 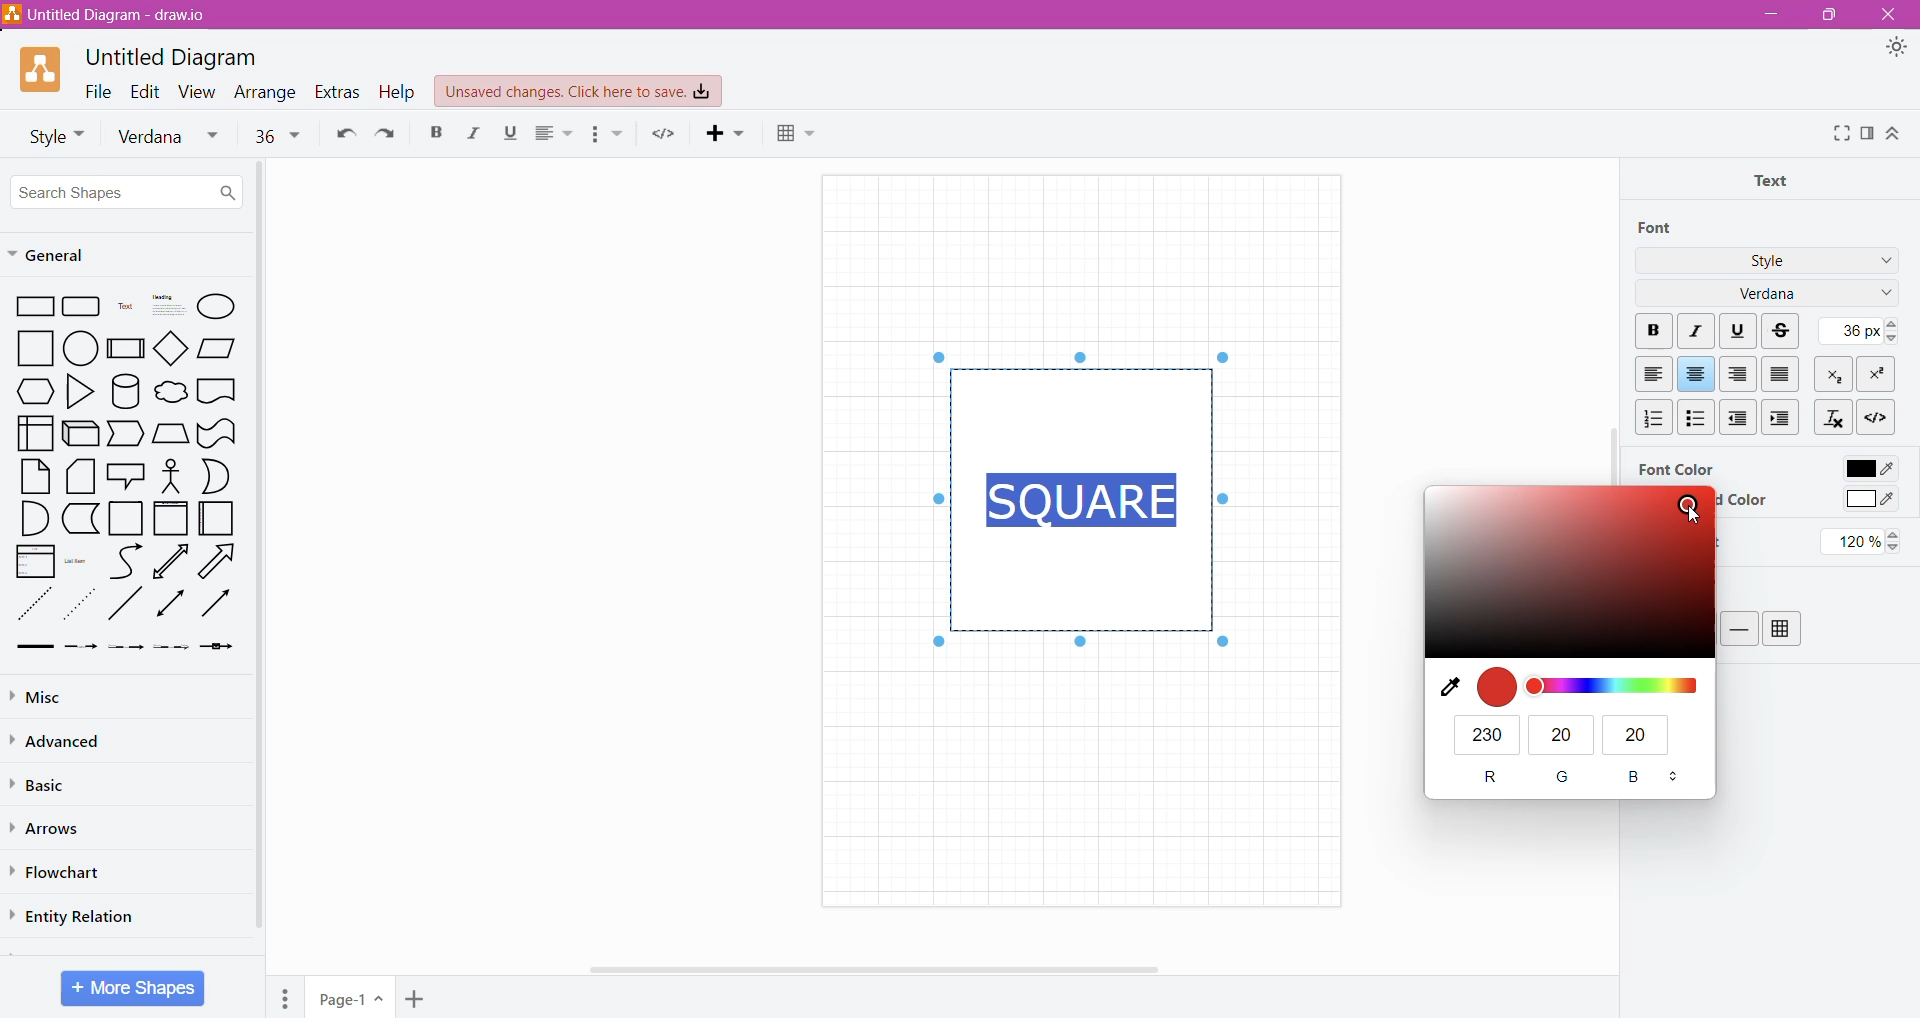 What do you see at coordinates (61, 873) in the screenshot?
I see `Flowchart` at bounding box center [61, 873].